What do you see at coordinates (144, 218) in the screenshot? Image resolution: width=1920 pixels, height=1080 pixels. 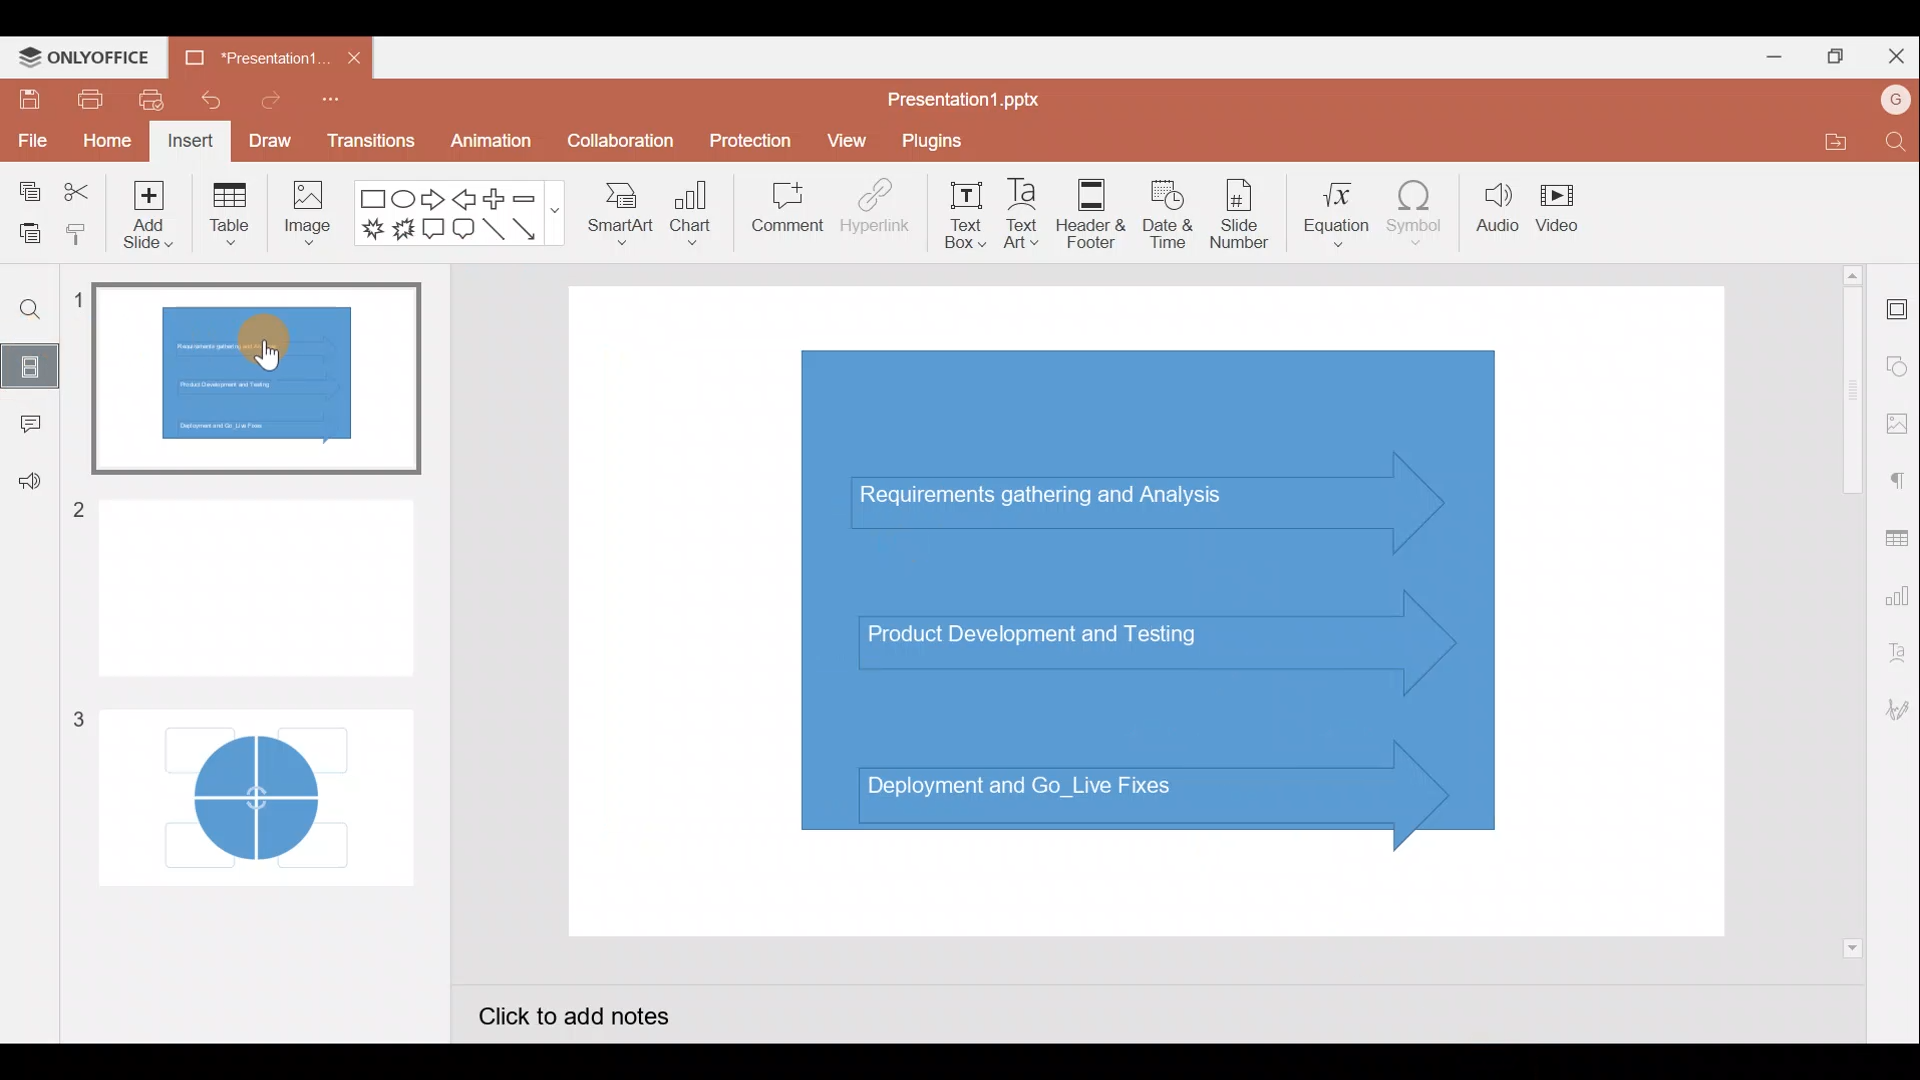 I see `Add slide` at bounding box center [144, 218].